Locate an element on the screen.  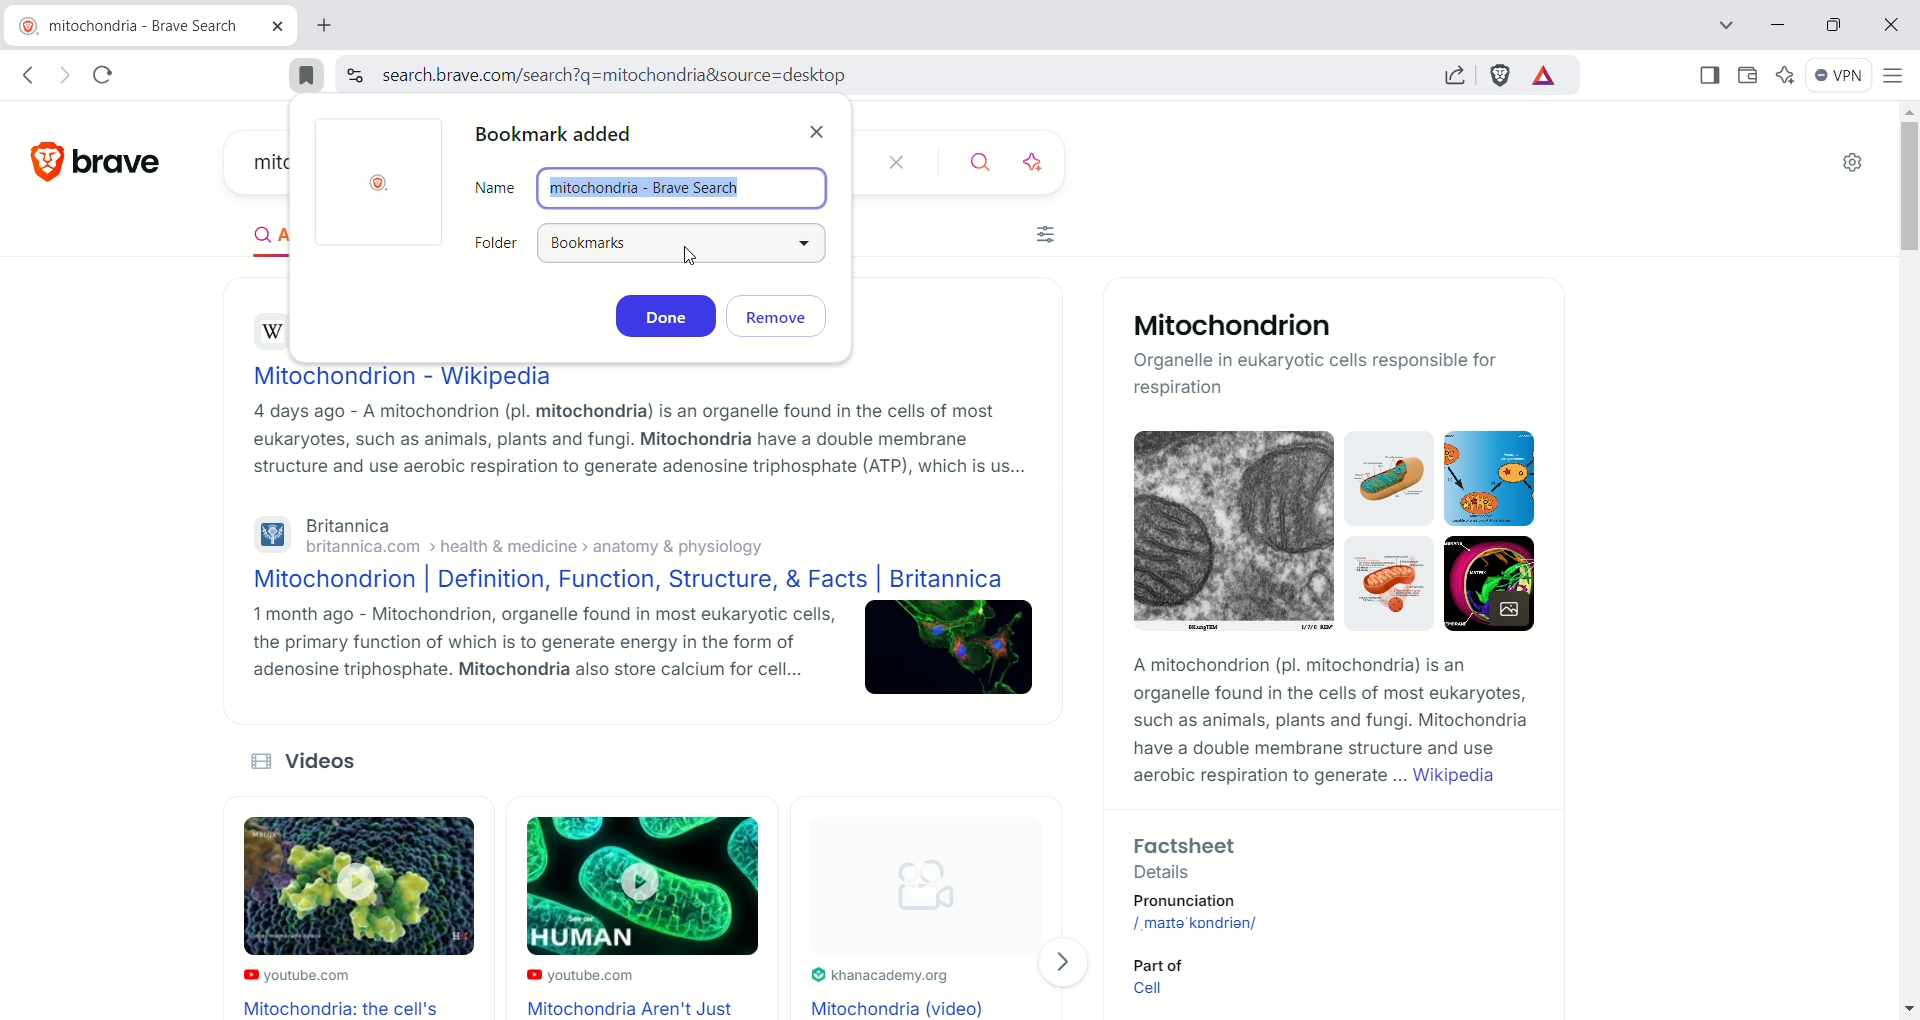
filter is located at coordinates (1045, 237).